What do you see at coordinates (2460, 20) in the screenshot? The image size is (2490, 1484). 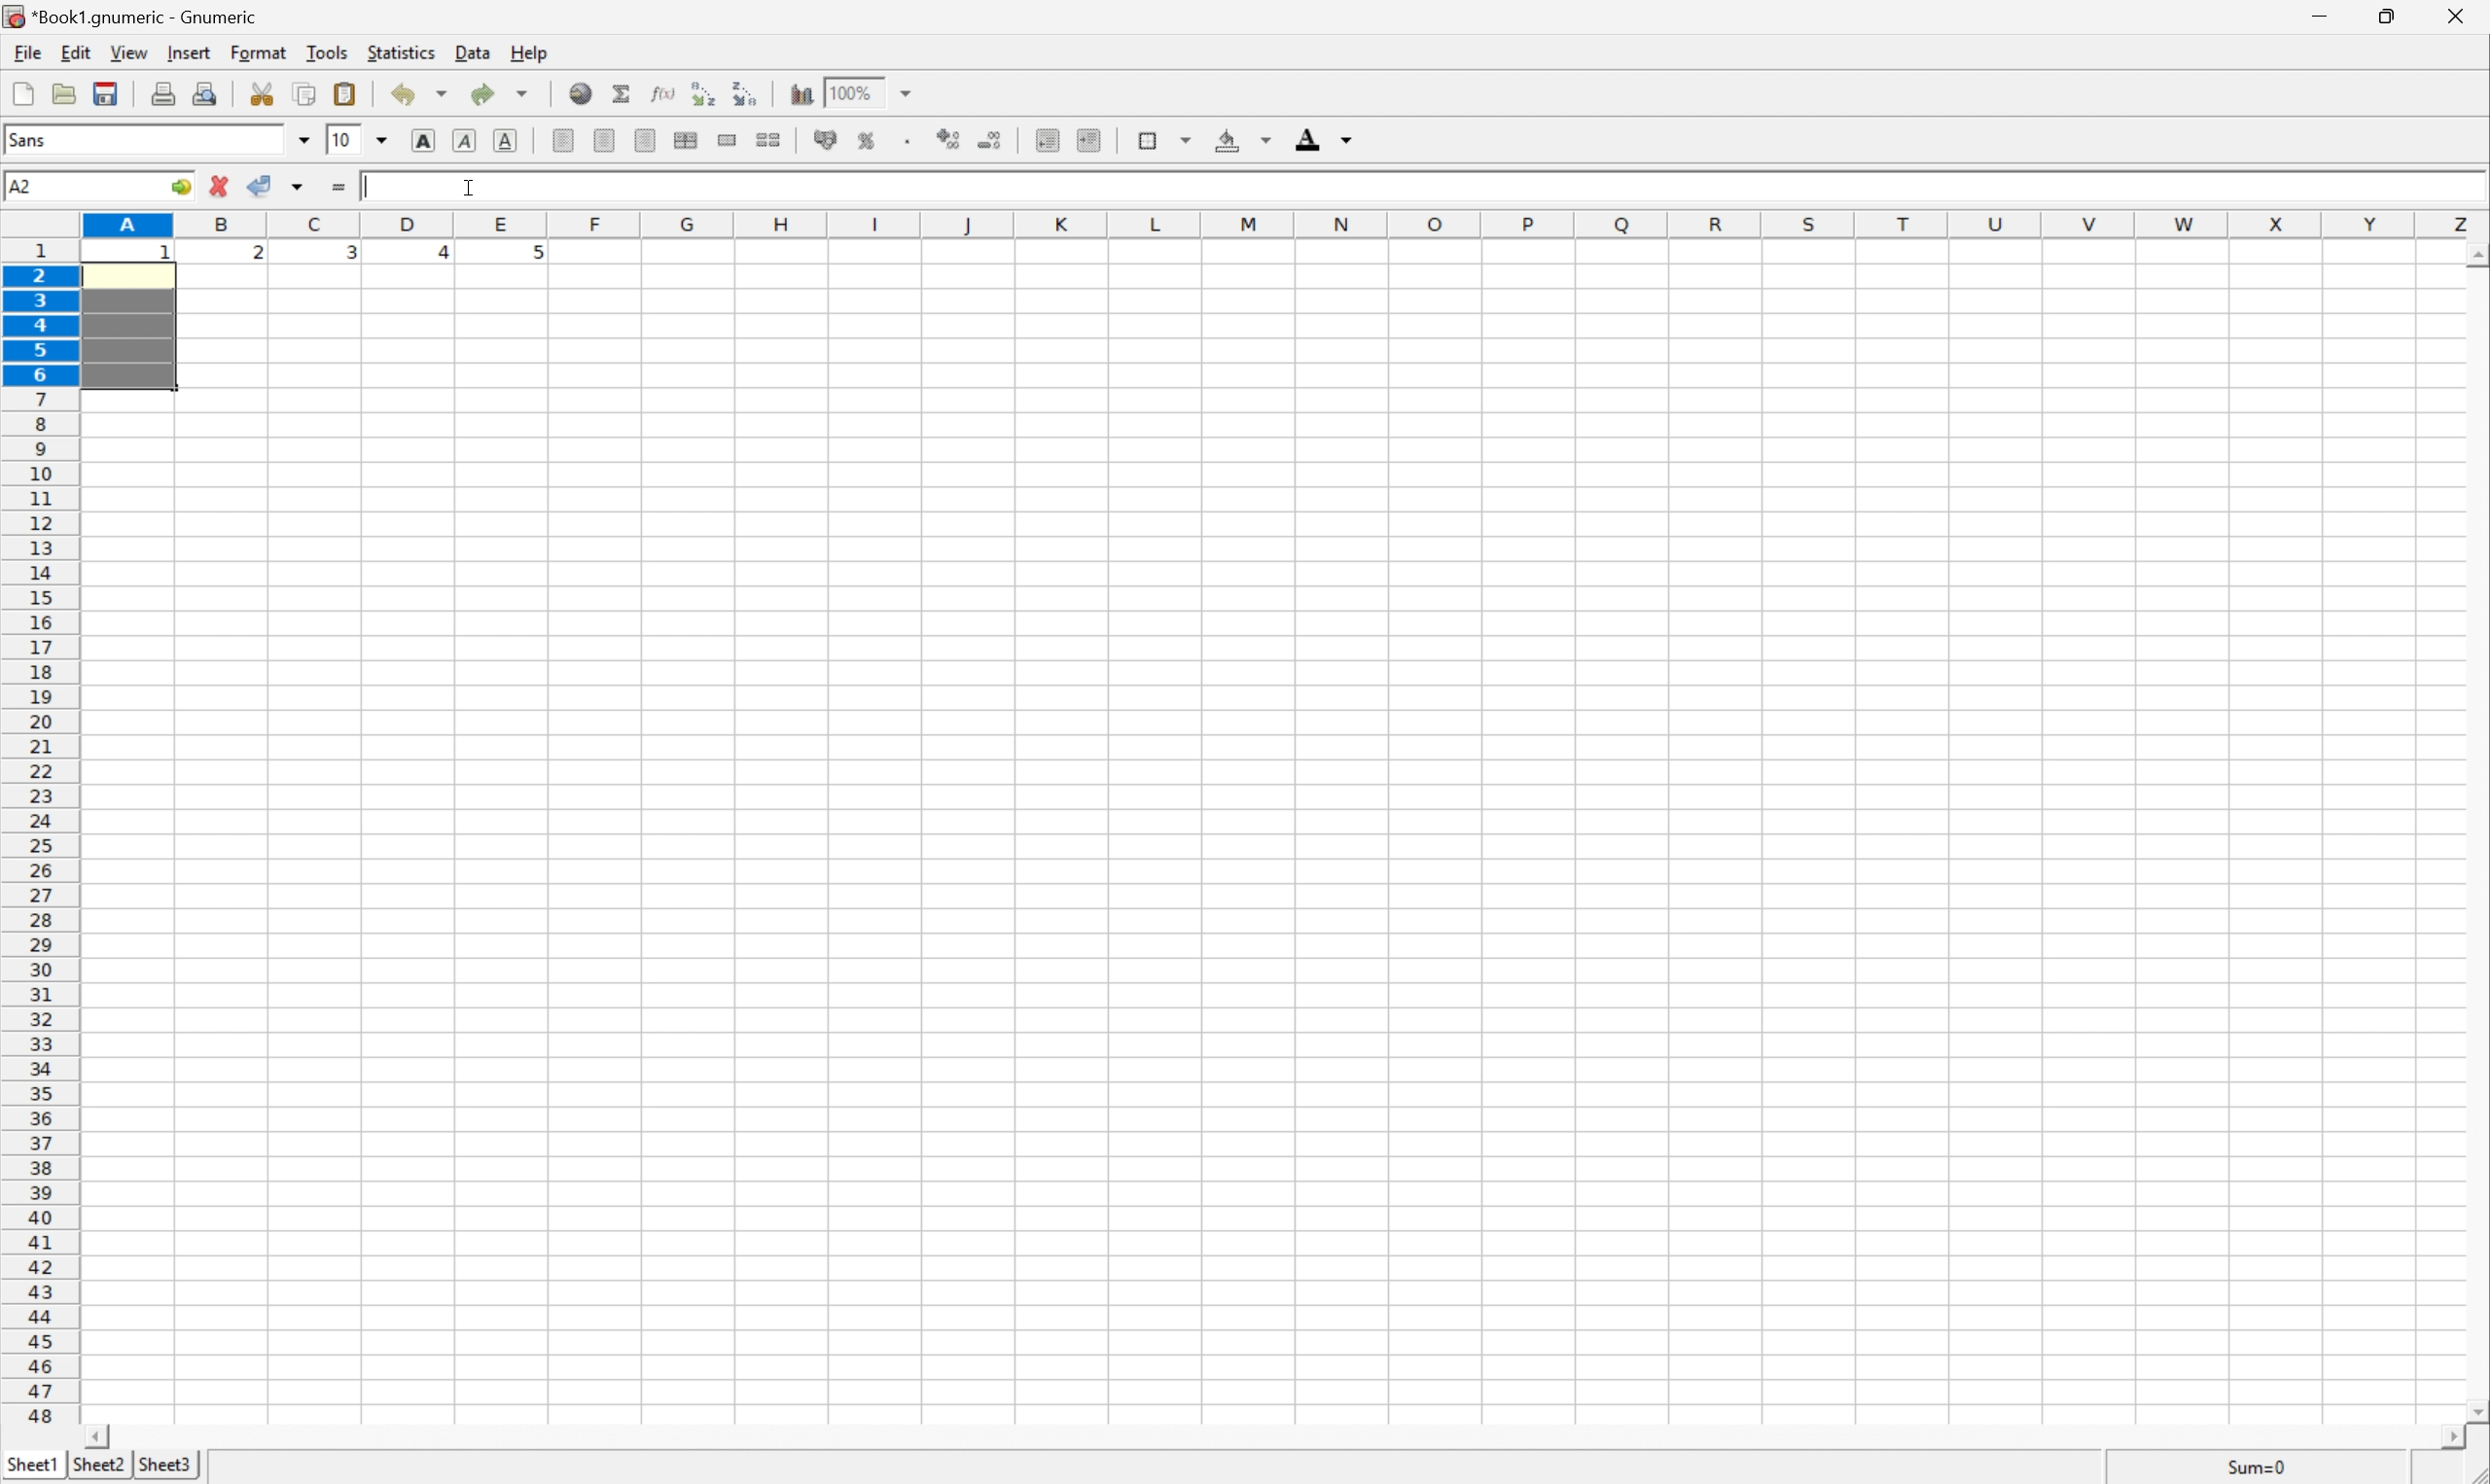 I see `close` at bounding box center [2460, 20].